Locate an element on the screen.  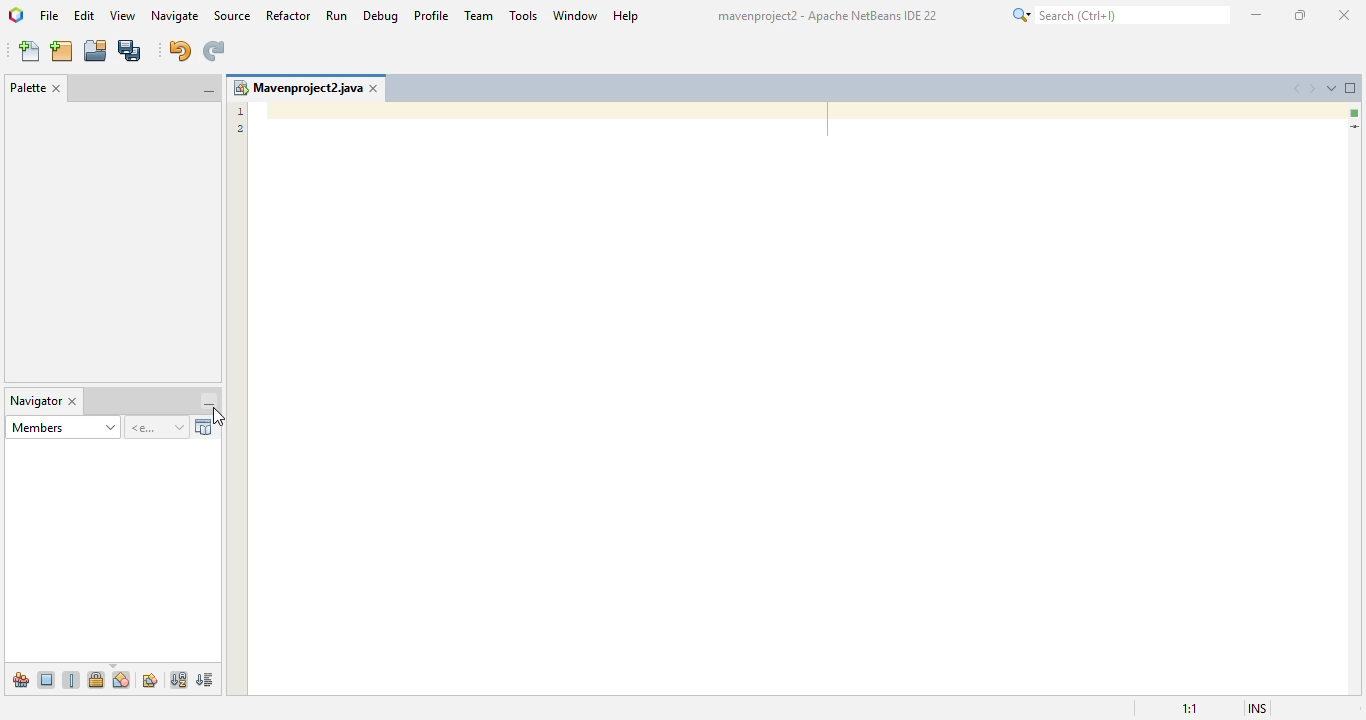
palette window is located at coordinates (114, 240).